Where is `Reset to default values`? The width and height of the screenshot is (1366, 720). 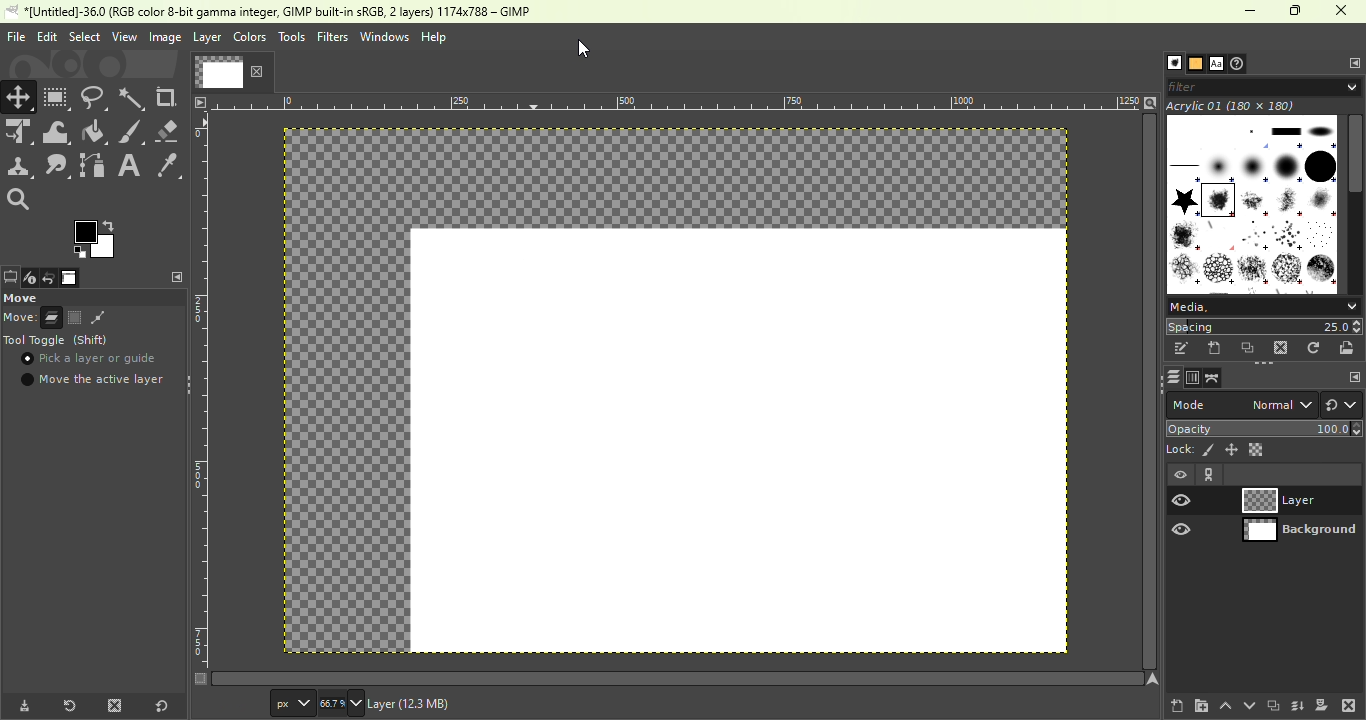
Reset to default values is located at coordinates (159, 703).